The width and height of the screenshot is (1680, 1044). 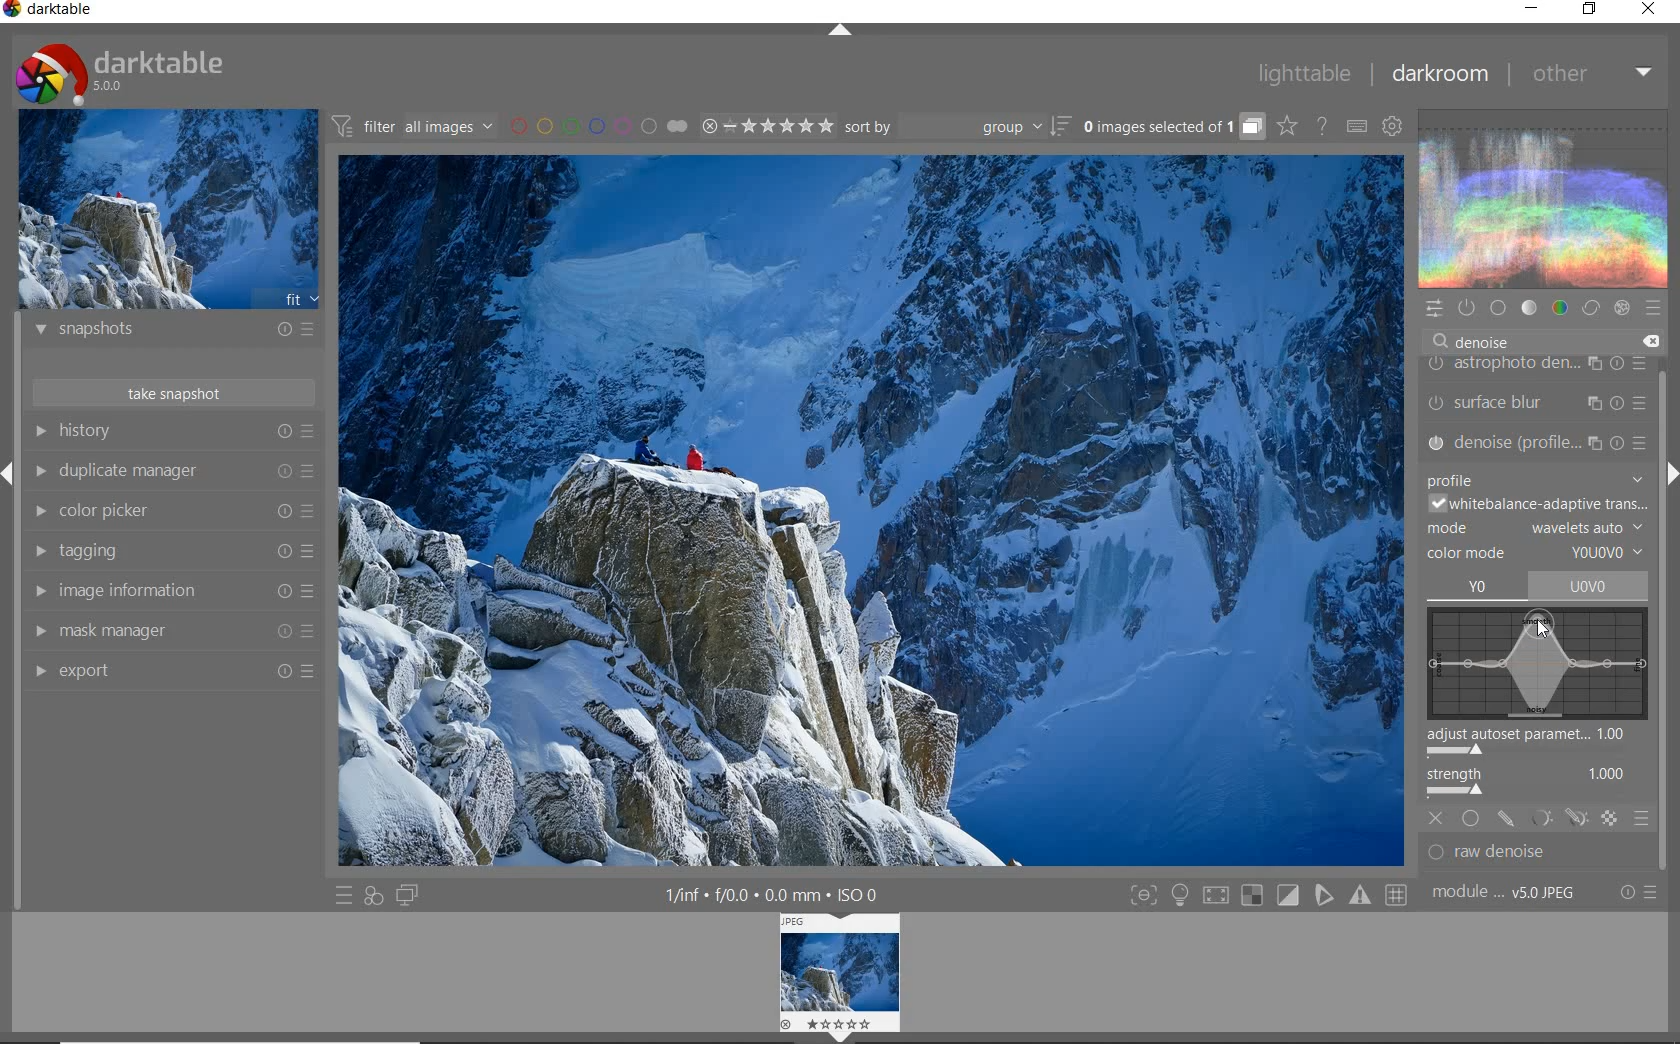 What do you see at coordinates (1536, 554) in the screenshot?
I see `COLOR MODE: YOUOVO` at bounding box center [1536, 554].